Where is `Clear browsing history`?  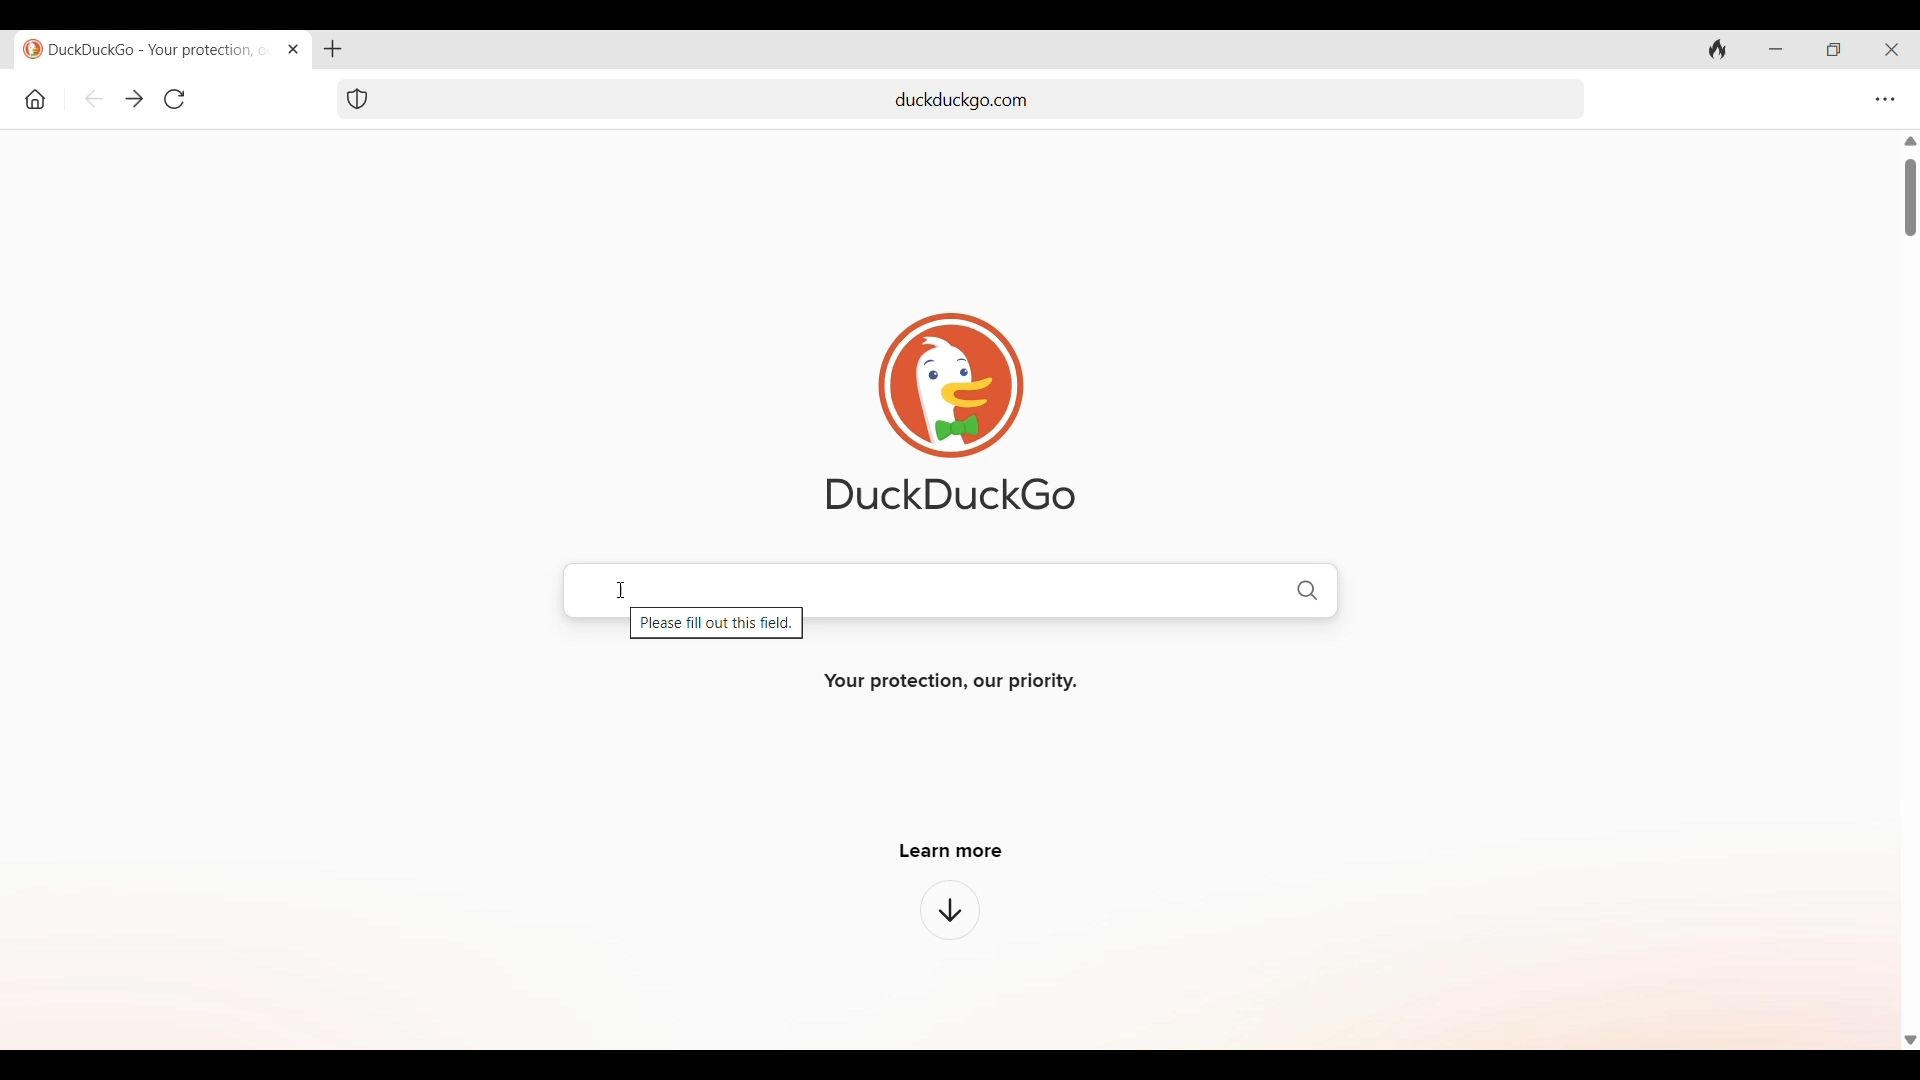 Clear browsing history is located at coordinates (1718, 48).